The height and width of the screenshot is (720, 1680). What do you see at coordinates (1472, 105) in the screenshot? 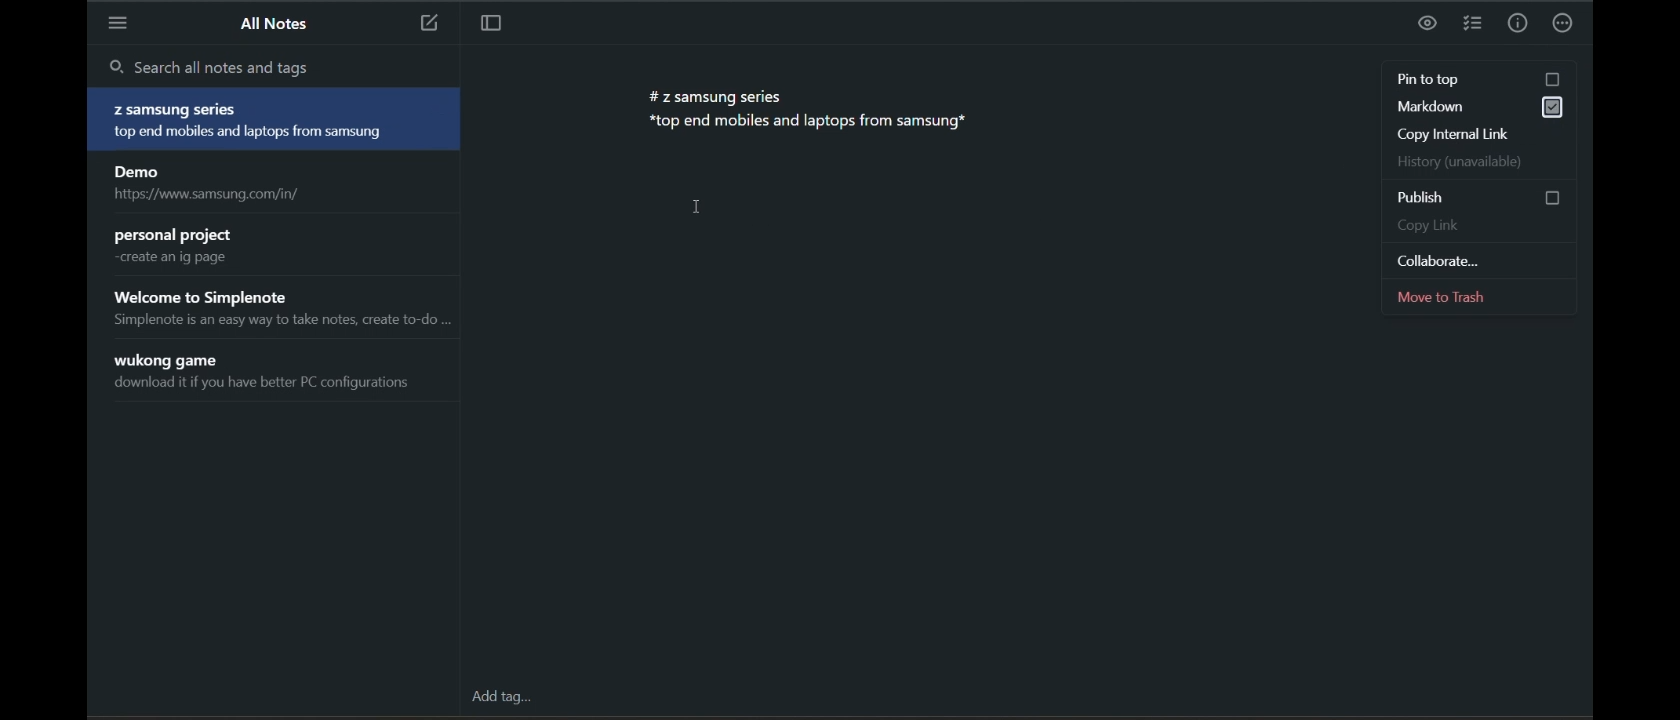
I see `markdown` at bounding box center [1472, 105].